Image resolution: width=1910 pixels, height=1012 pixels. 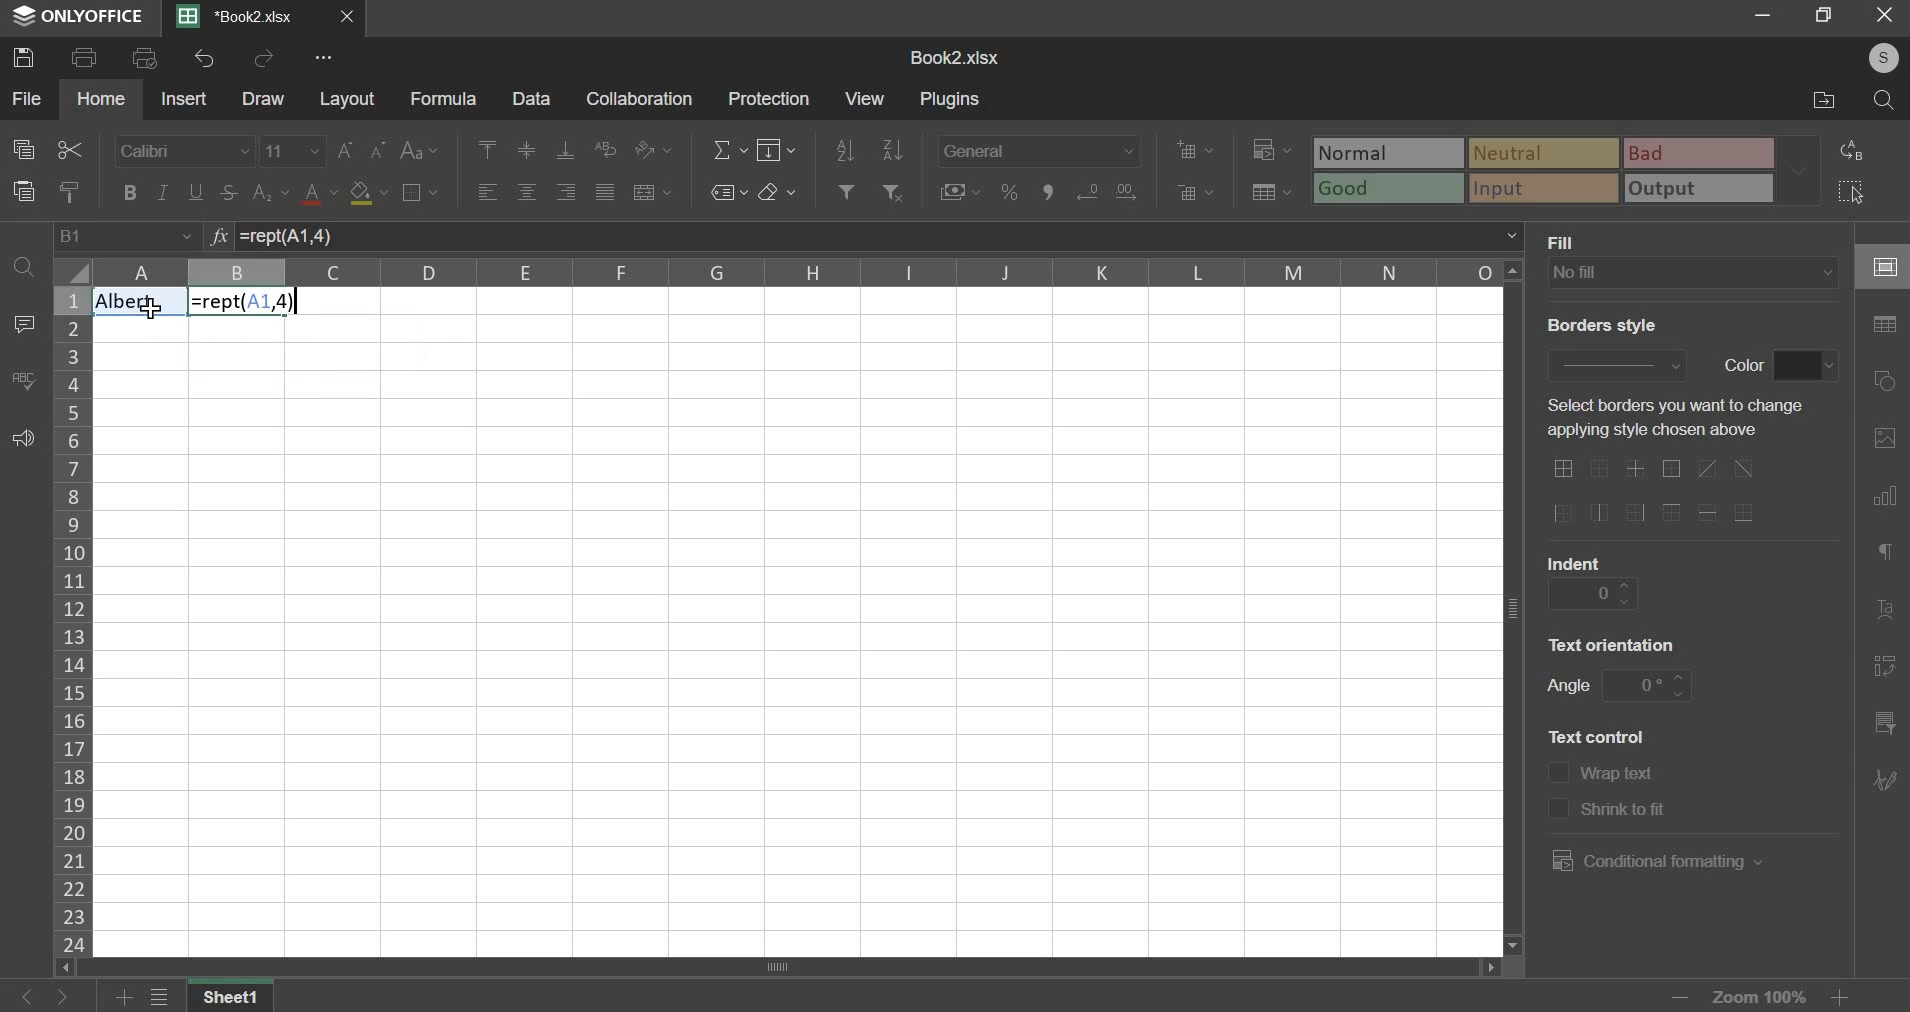 What do you see at coordinates (1889, 607) in the screenshot?
I see `text art settings` at bounding box center [1889, 607].